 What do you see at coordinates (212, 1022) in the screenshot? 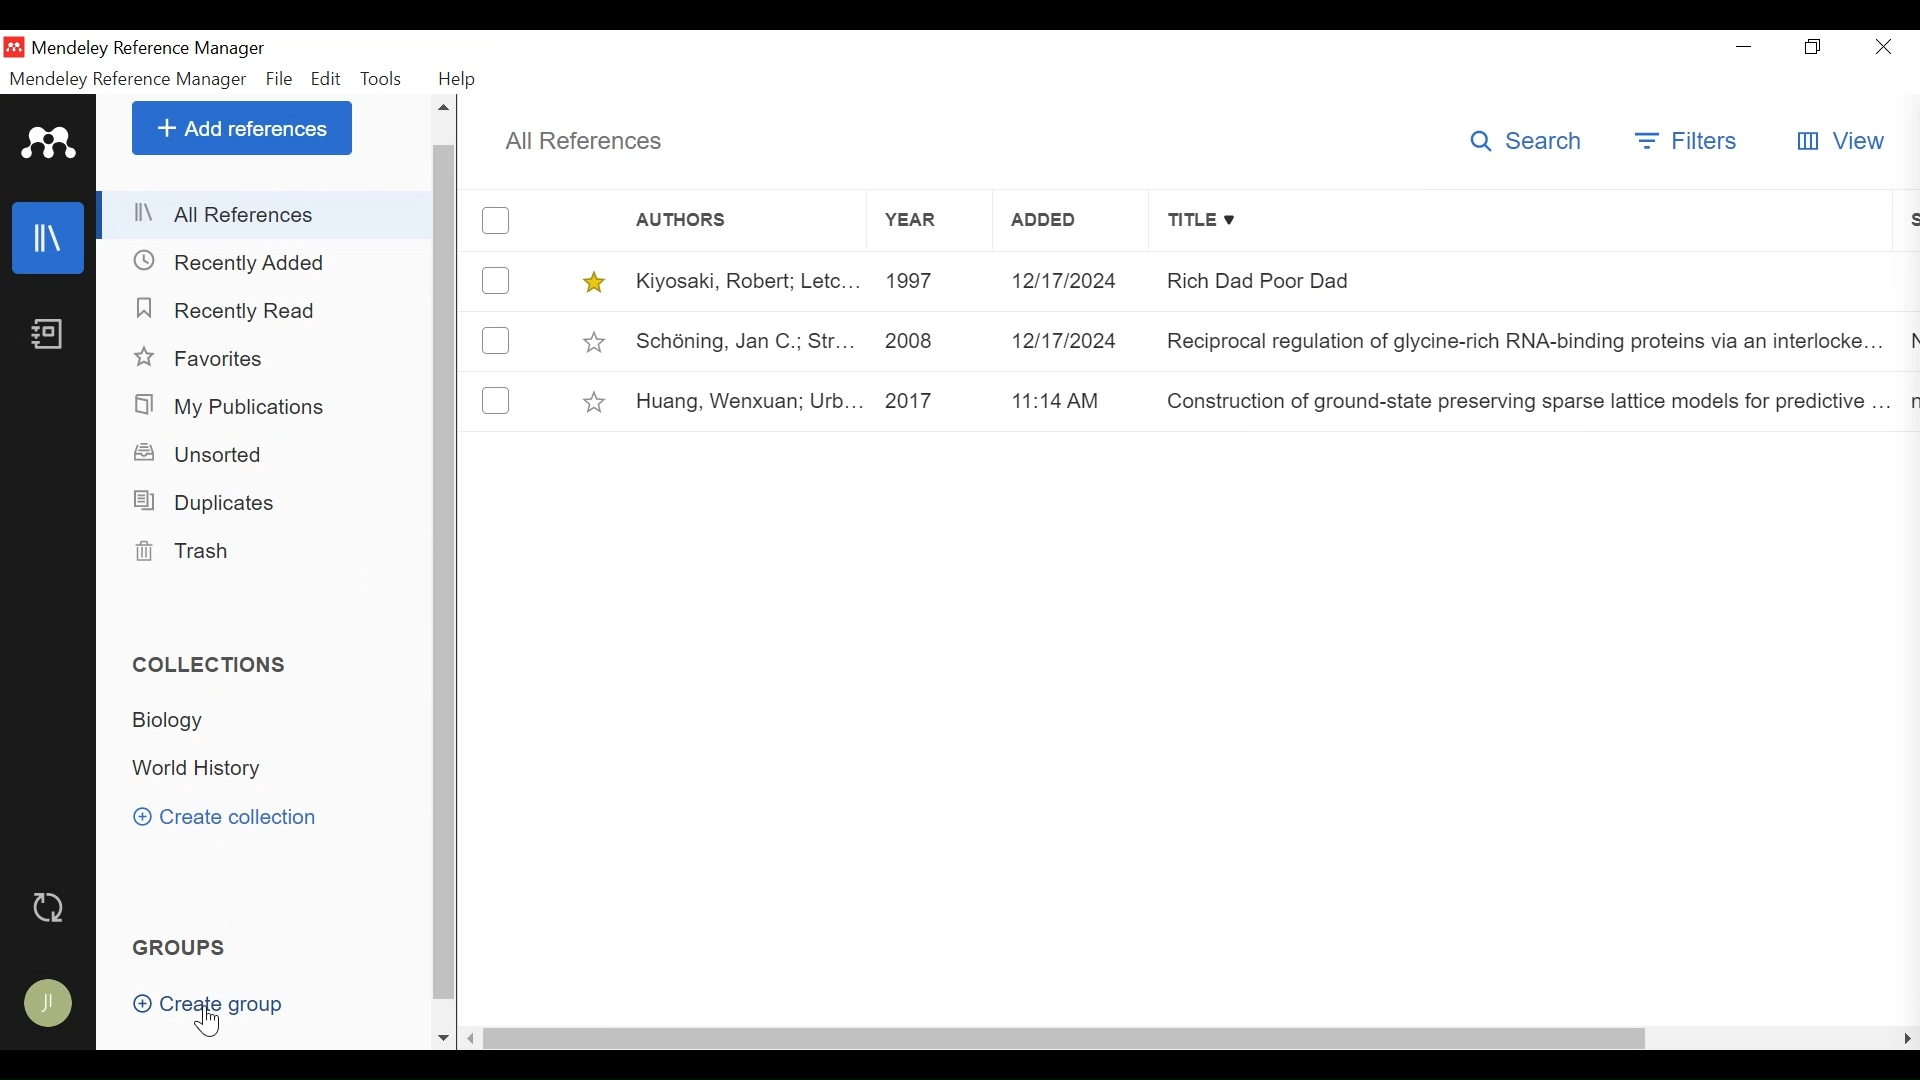
I see `Cursor` at bounding box center [212, 1022].